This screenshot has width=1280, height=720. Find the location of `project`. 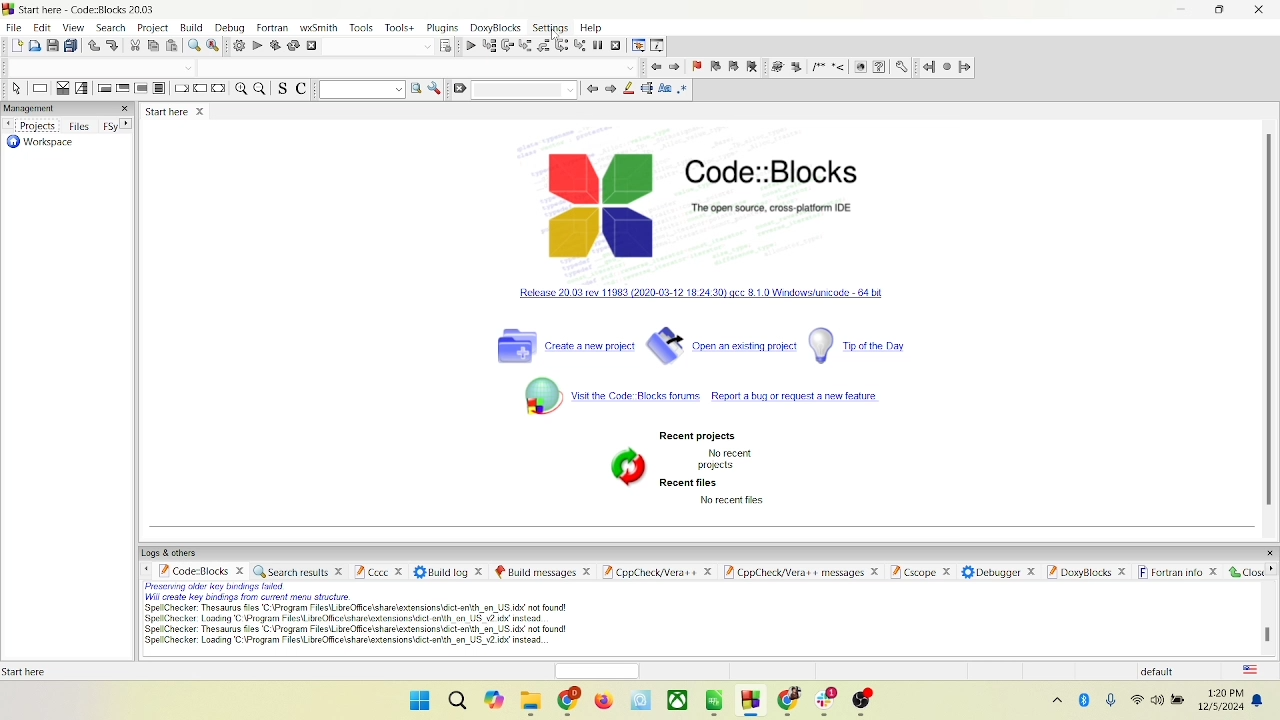

project is located at coordinates (151, 27).